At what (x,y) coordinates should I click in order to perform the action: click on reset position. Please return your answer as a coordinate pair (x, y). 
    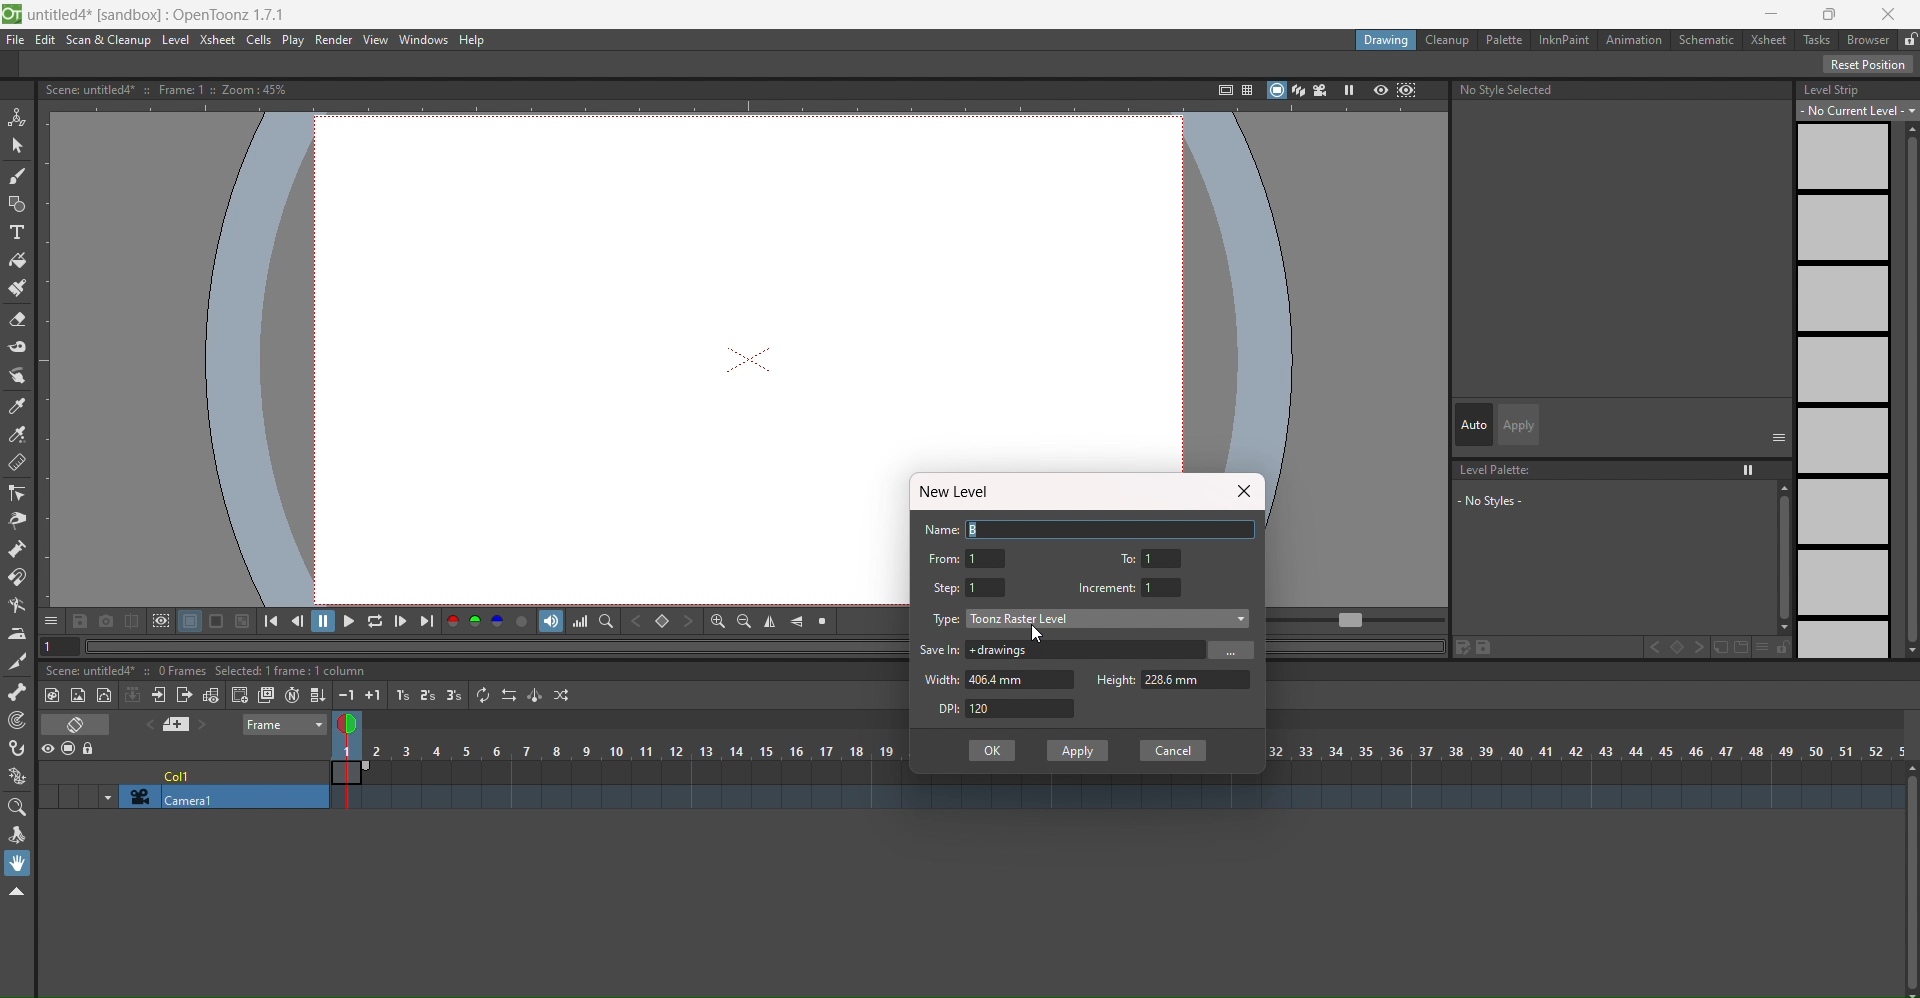
    Looking at the image, I should click on (1869, 64).